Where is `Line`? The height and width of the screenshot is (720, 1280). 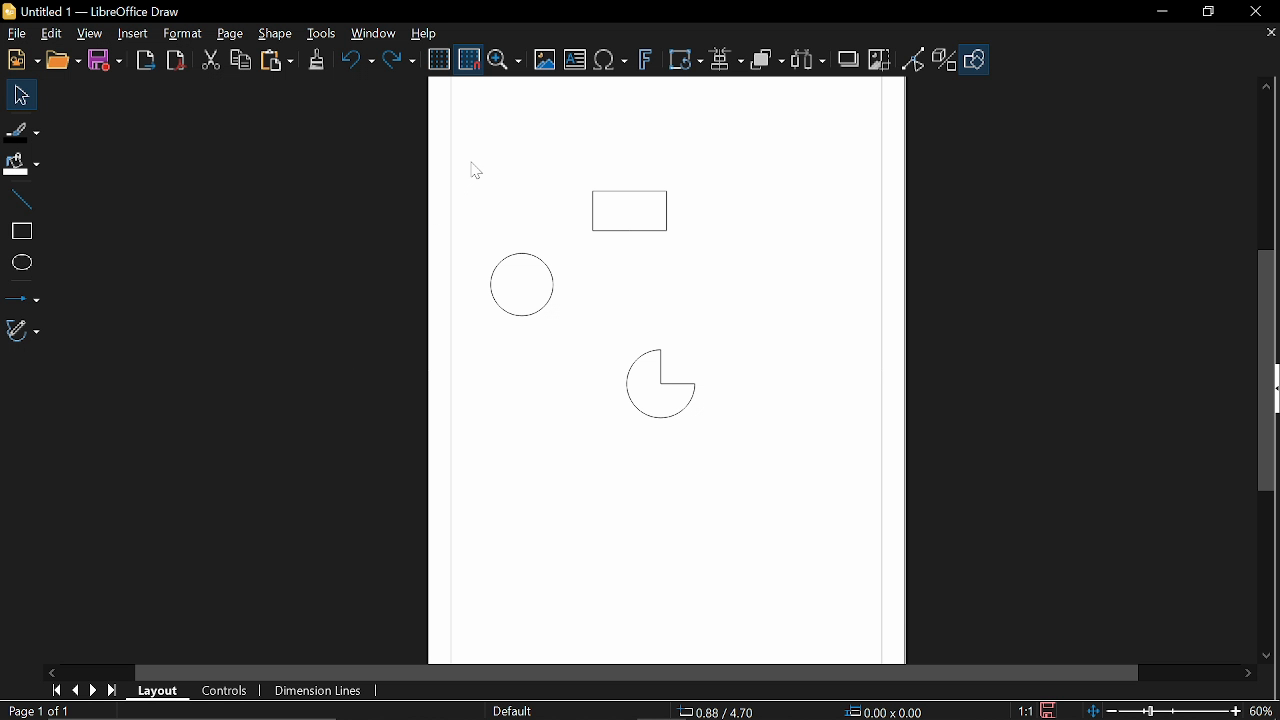 Line is located at coordinates (17, 194).